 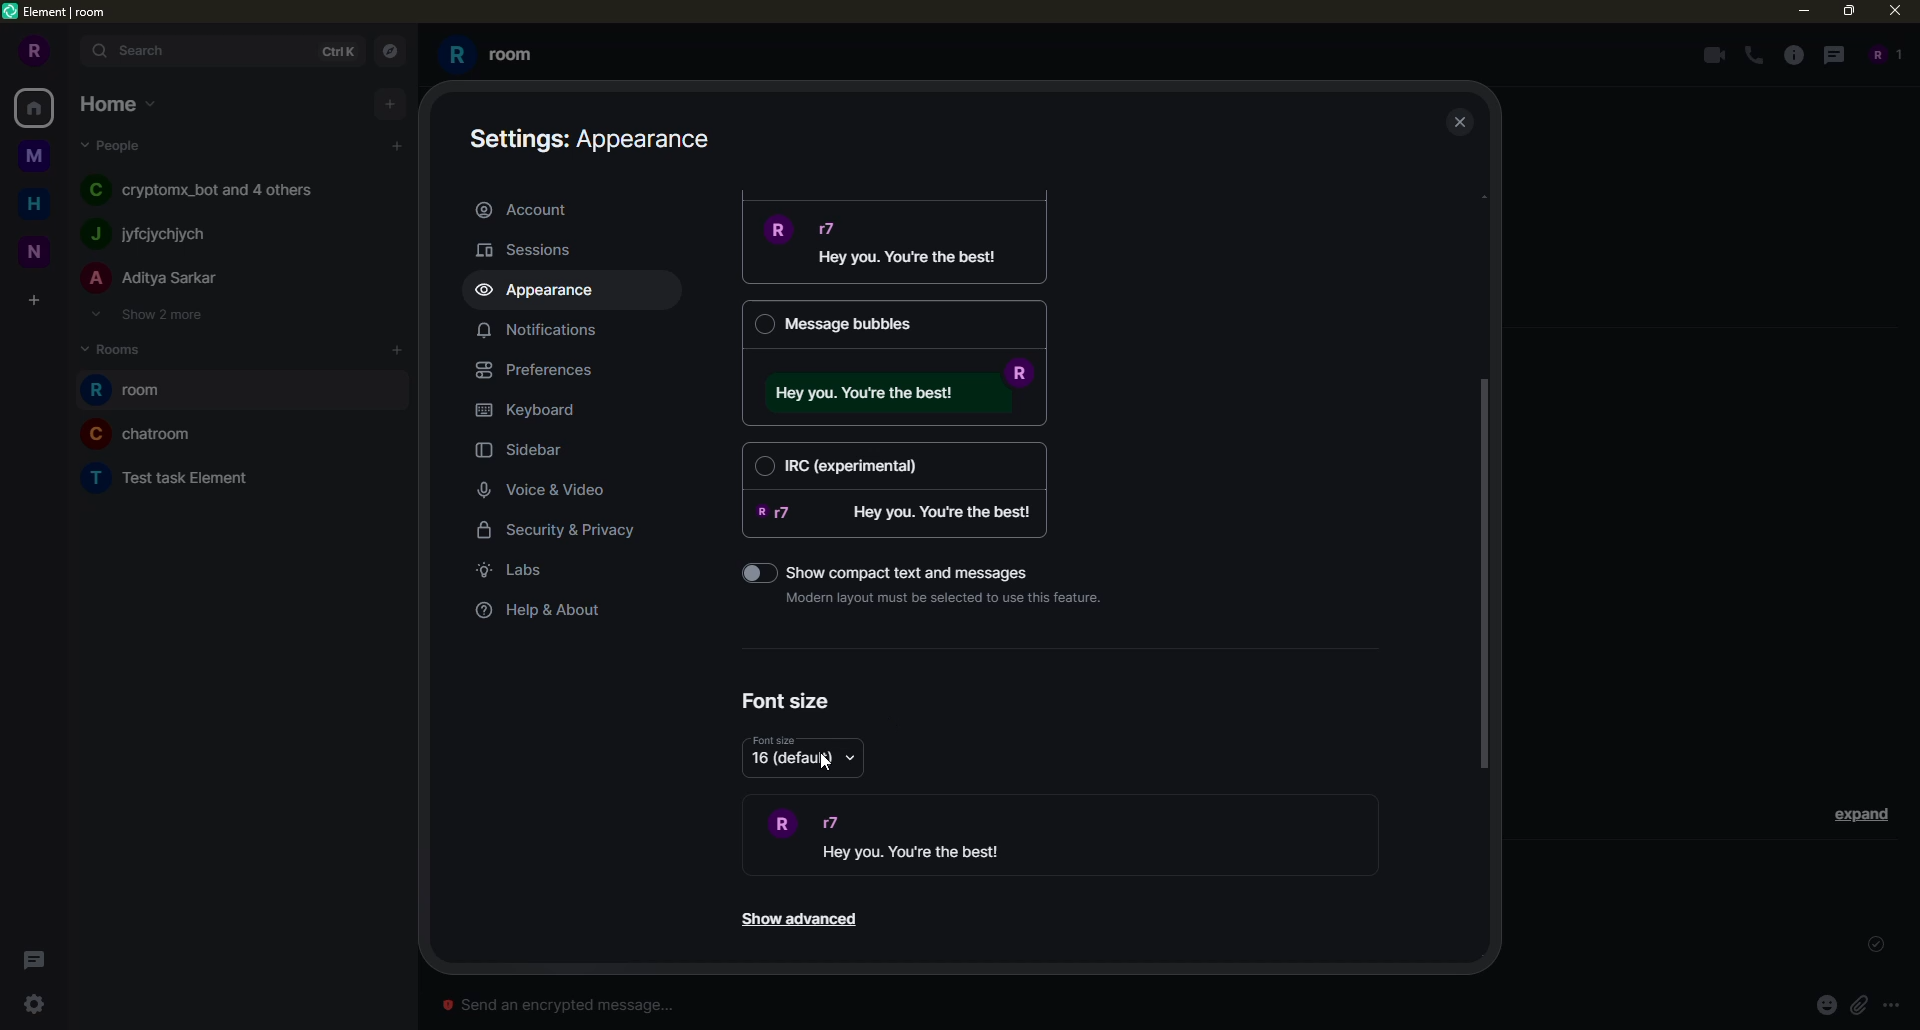 What do you see at coordinates (34, 1004) in the screenshot?
I see `settings` at bounding box center [34, 1004].